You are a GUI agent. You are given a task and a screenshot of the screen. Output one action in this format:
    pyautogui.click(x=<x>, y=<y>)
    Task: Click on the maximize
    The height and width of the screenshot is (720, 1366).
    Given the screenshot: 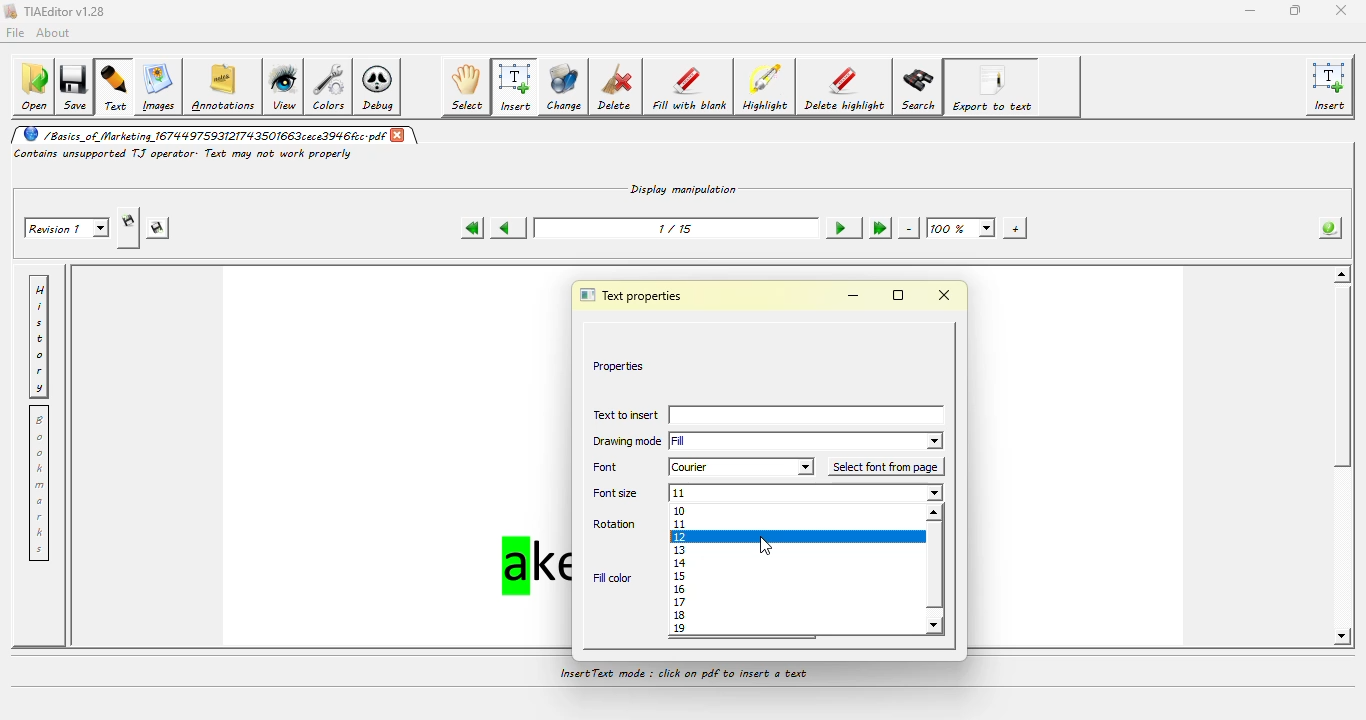 What is the action you would take?
    pyautogui.click(x=899, y=295)
    